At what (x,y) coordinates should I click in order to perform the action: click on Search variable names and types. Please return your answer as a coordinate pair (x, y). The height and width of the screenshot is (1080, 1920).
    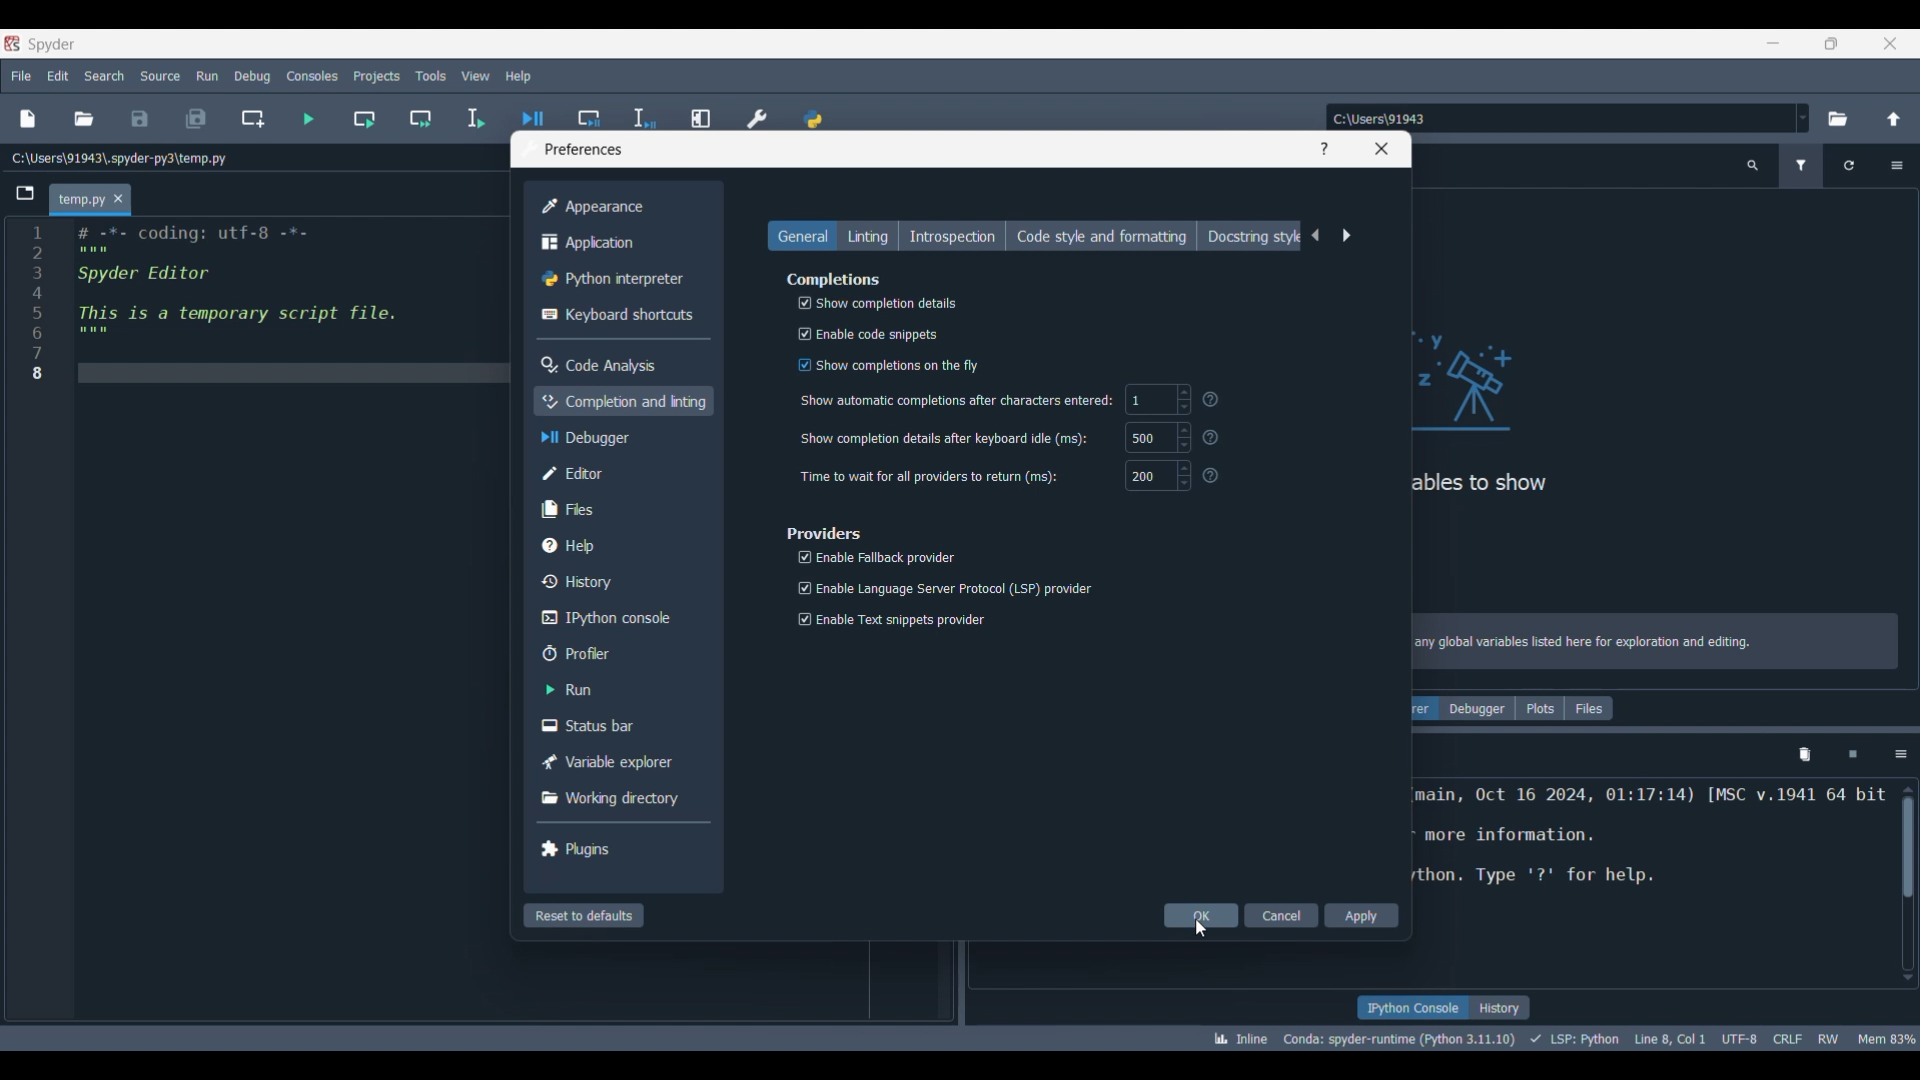
    Looking at the image, I should click on (1752, 166).